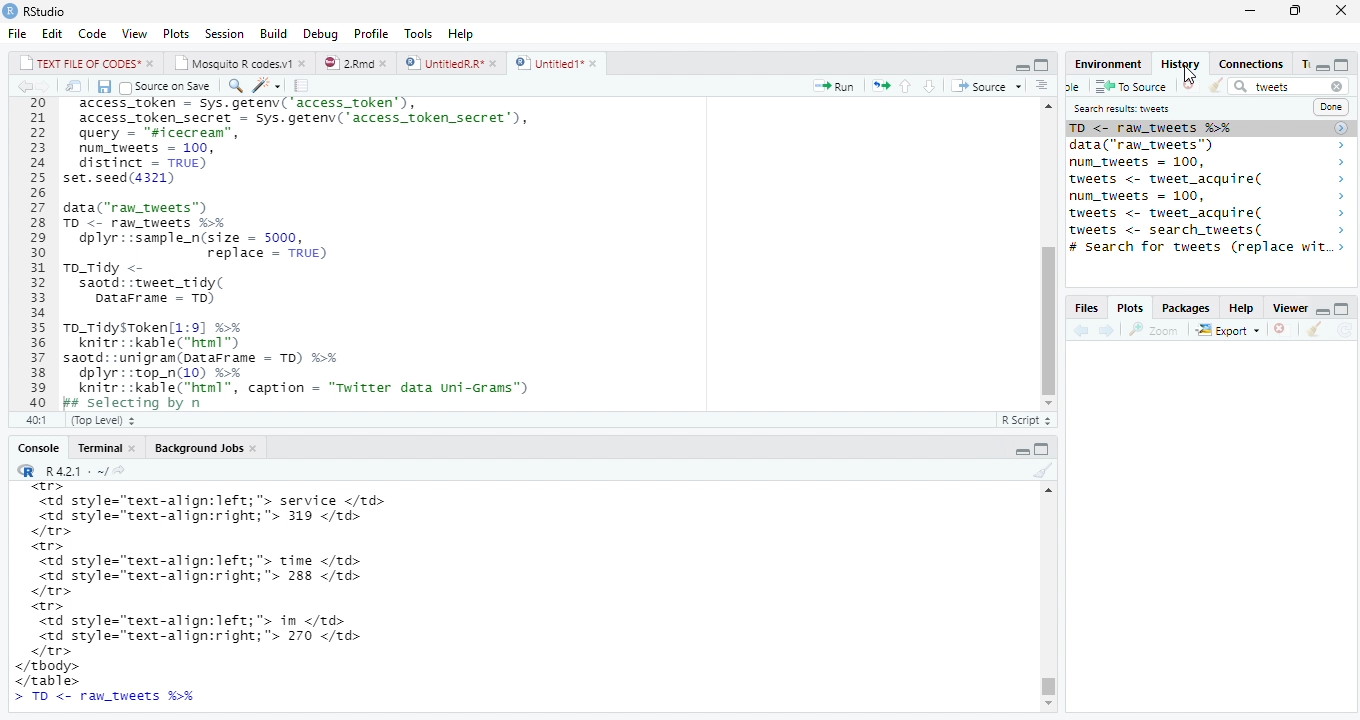  What do you see at coordinates (1263, 63) in the screenshot?
I see `Connections` at bounding box center [1263, 63].